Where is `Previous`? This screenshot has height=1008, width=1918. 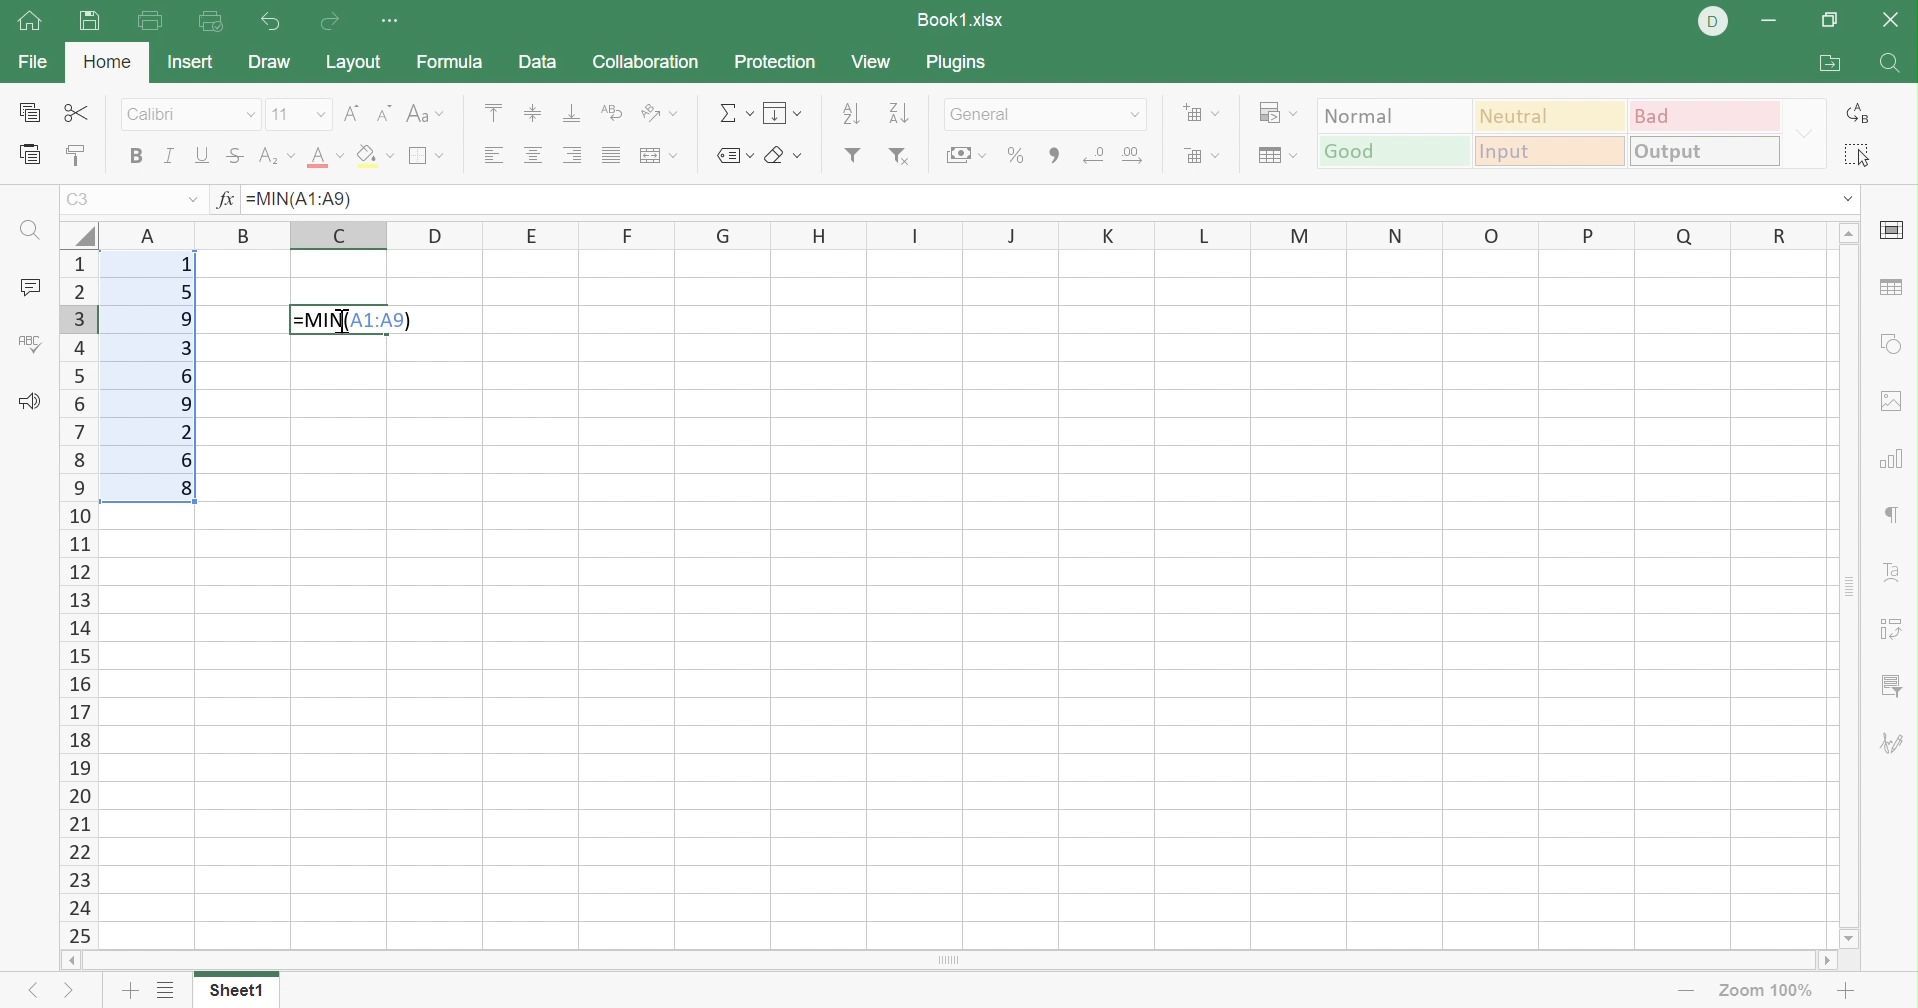
Previous is located at coordinates (34, 994).